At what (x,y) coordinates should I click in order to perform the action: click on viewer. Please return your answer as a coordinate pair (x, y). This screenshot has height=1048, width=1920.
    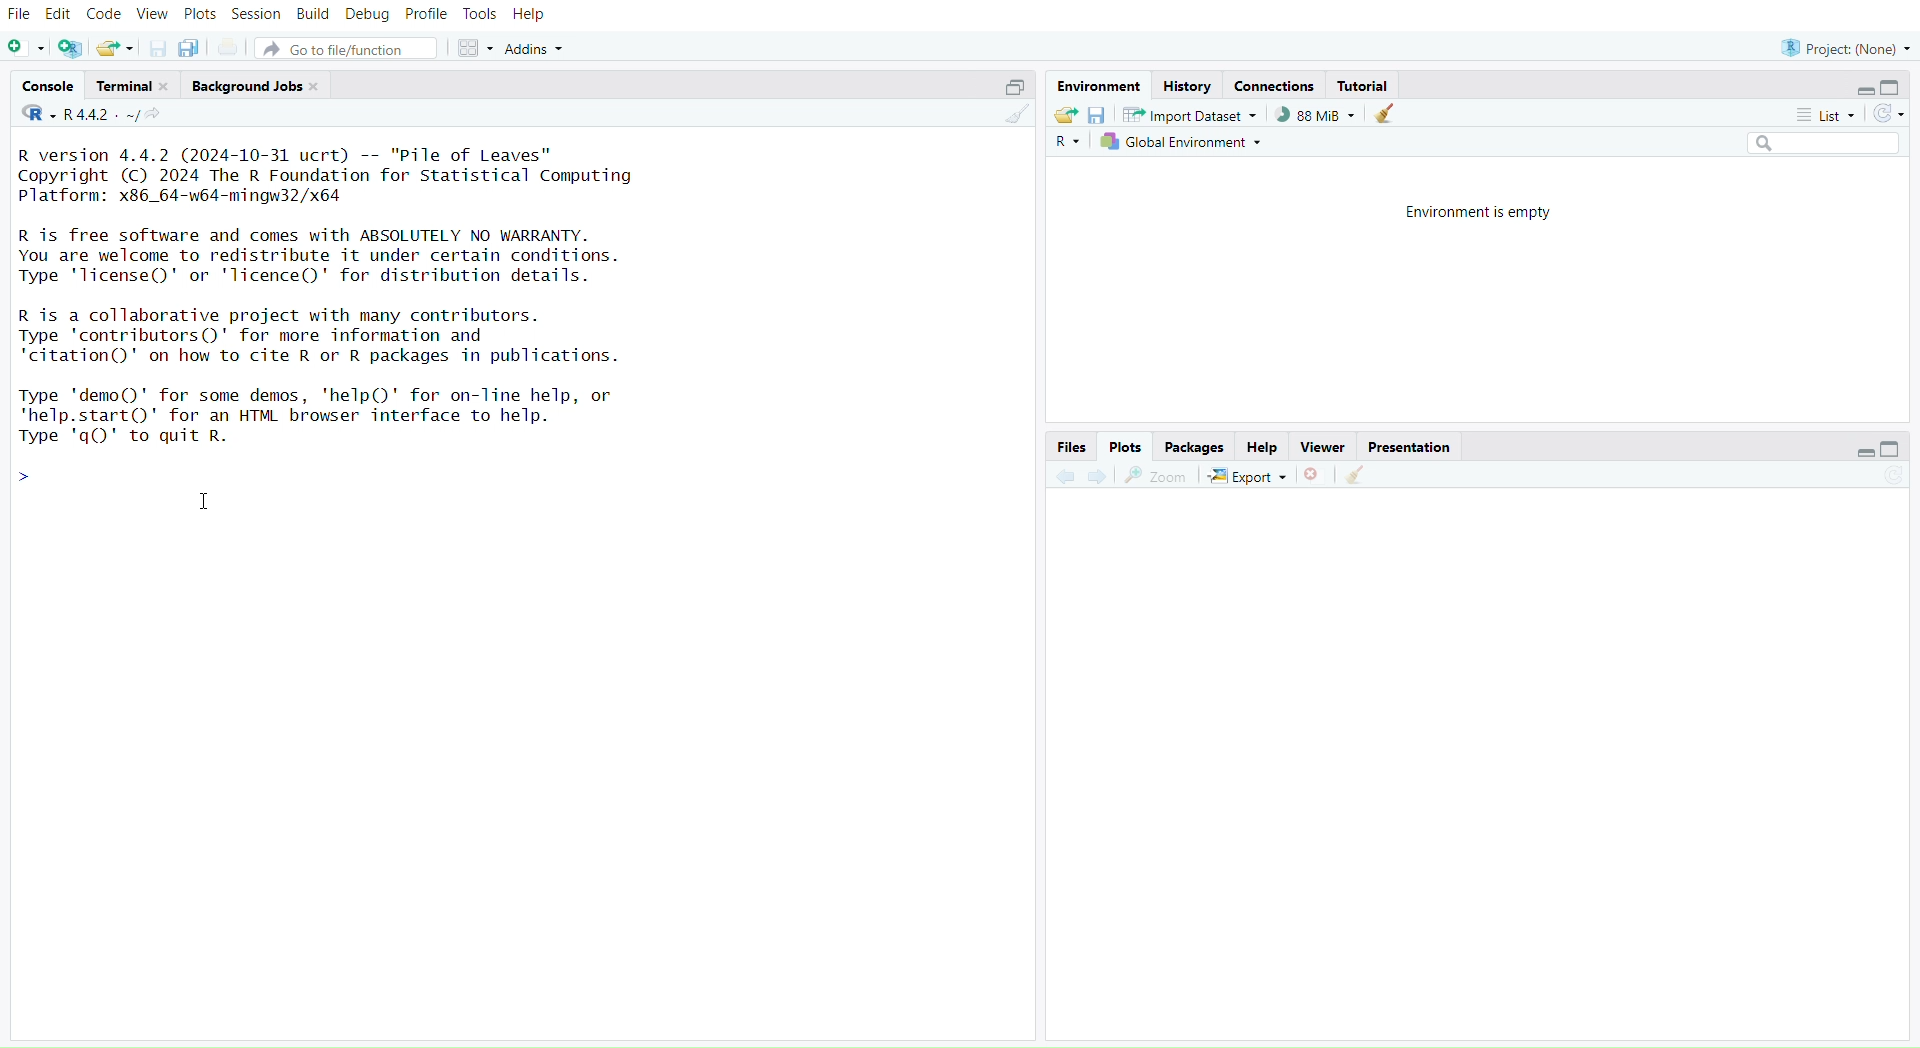
    Looking at the image, I should click on (1324, 448).